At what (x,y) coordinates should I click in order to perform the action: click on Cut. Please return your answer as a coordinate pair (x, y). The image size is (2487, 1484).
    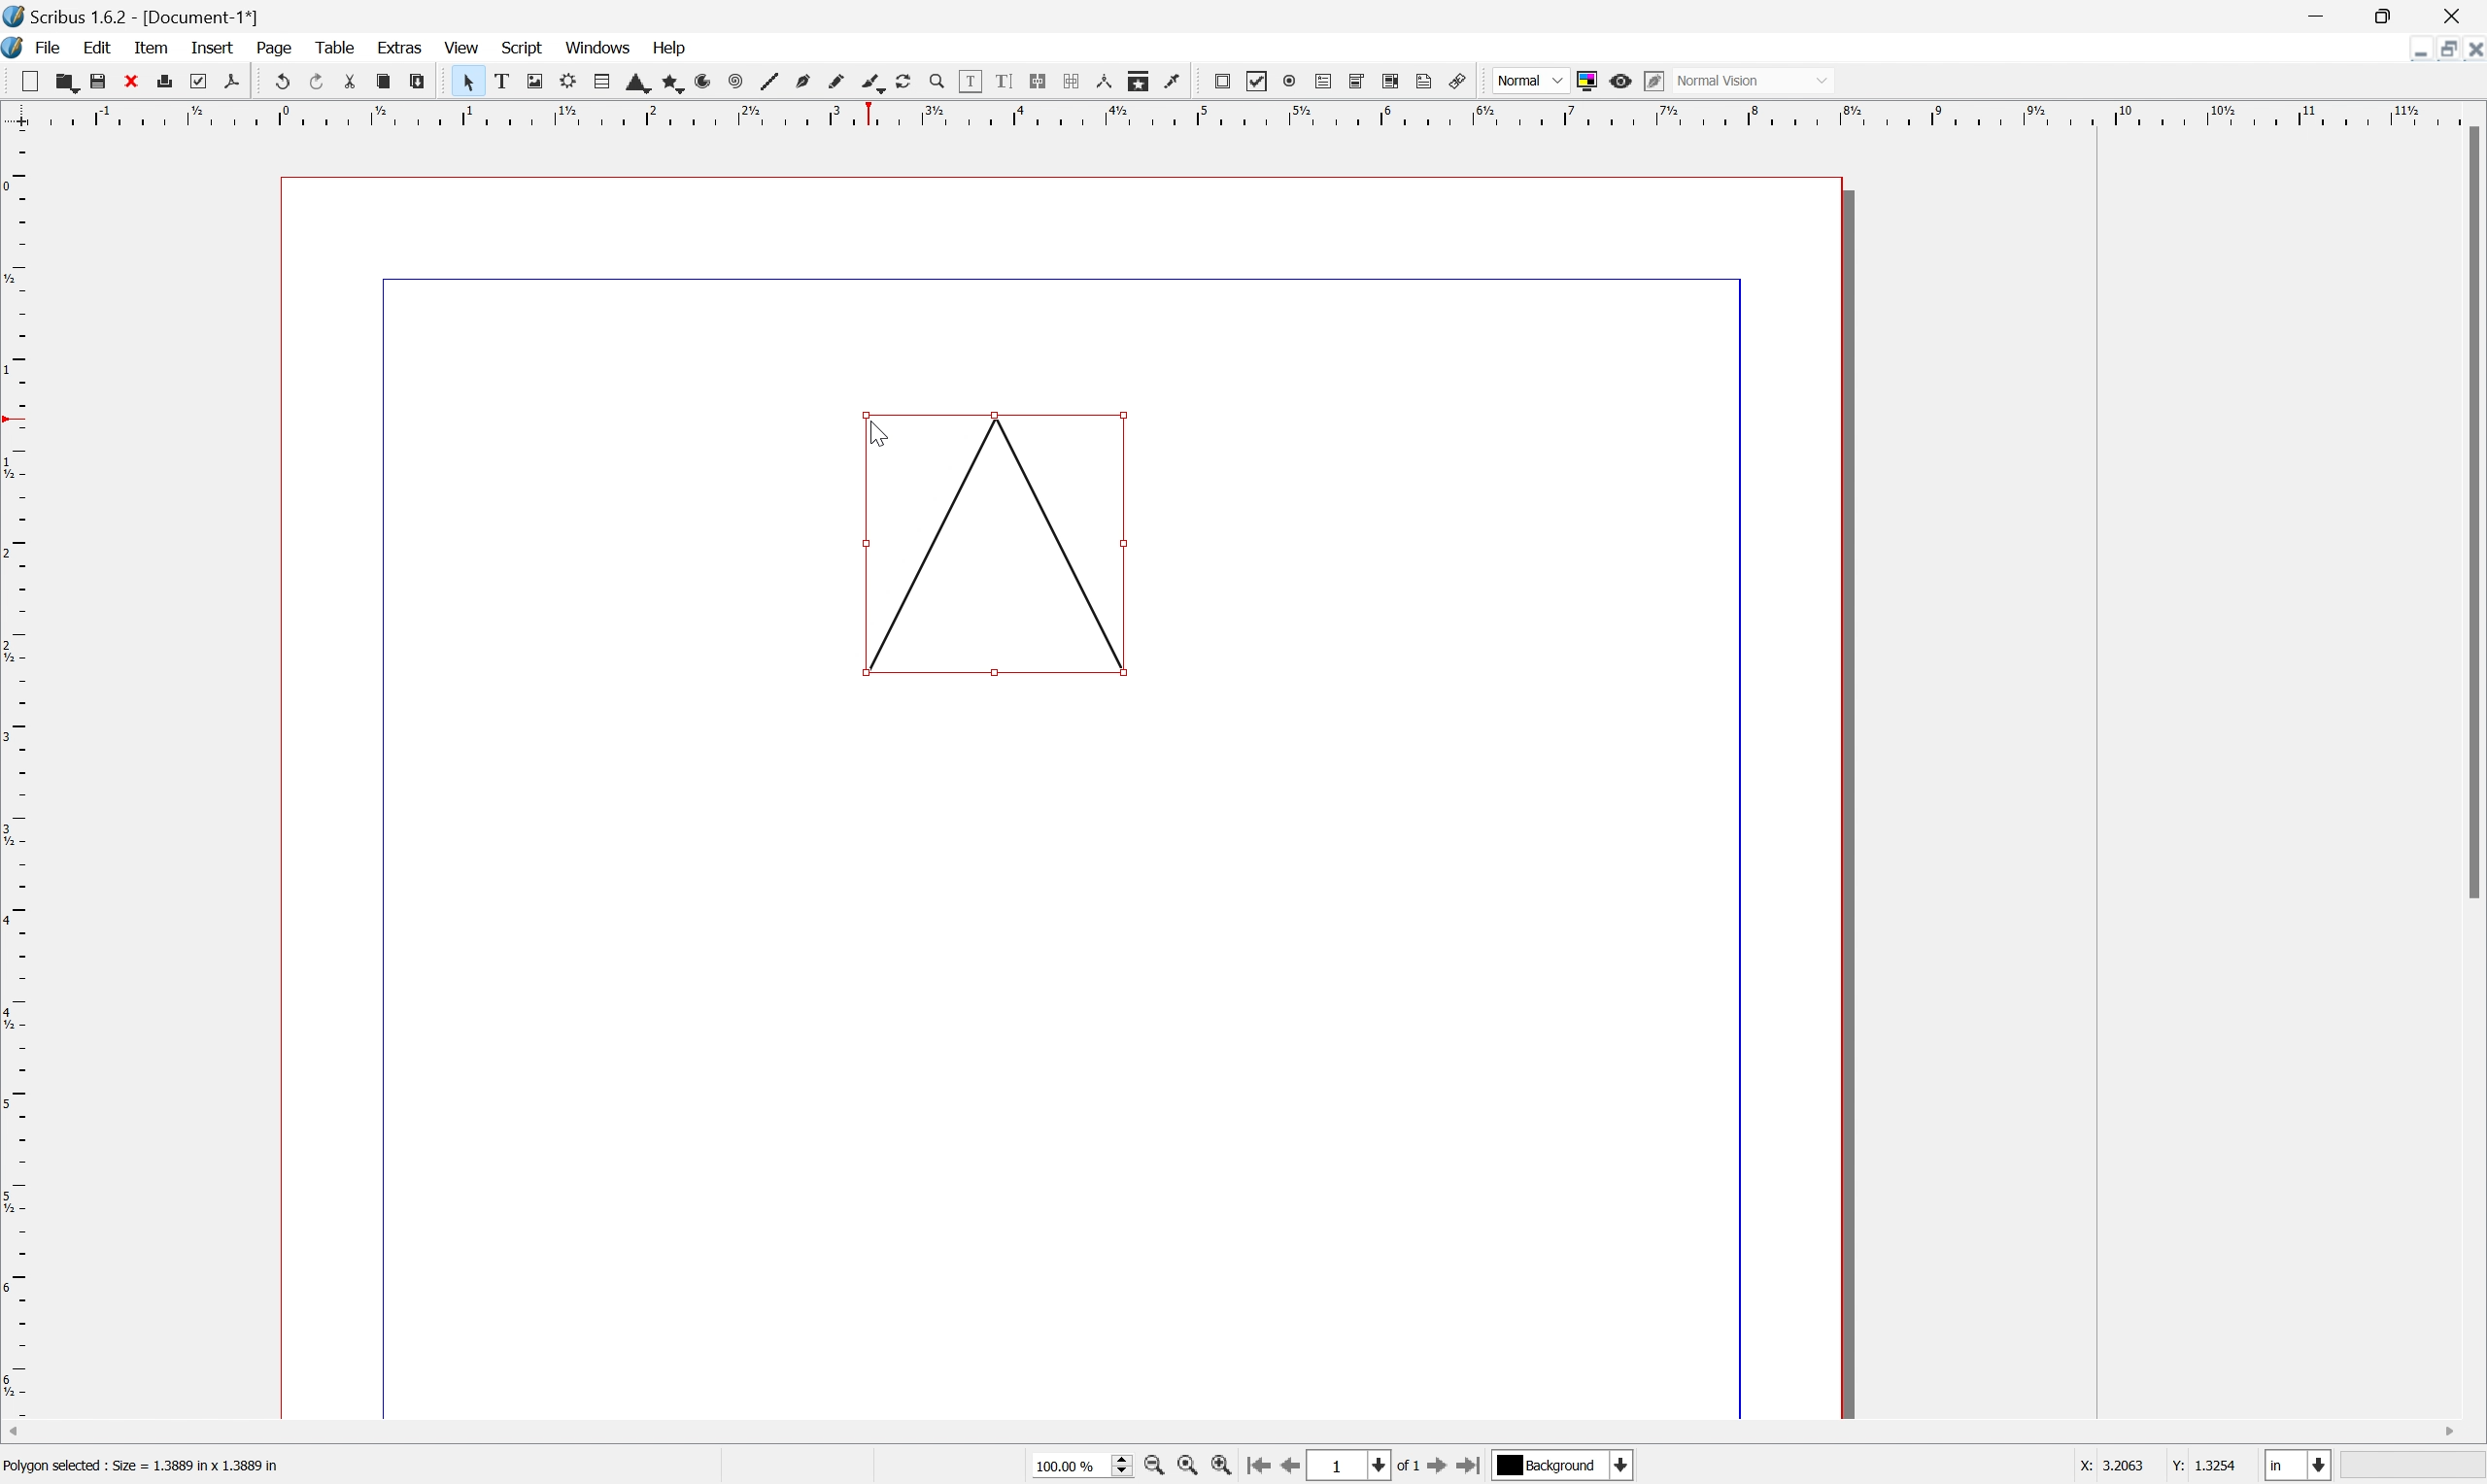
    Looking at the image, I should click on (347, 82).